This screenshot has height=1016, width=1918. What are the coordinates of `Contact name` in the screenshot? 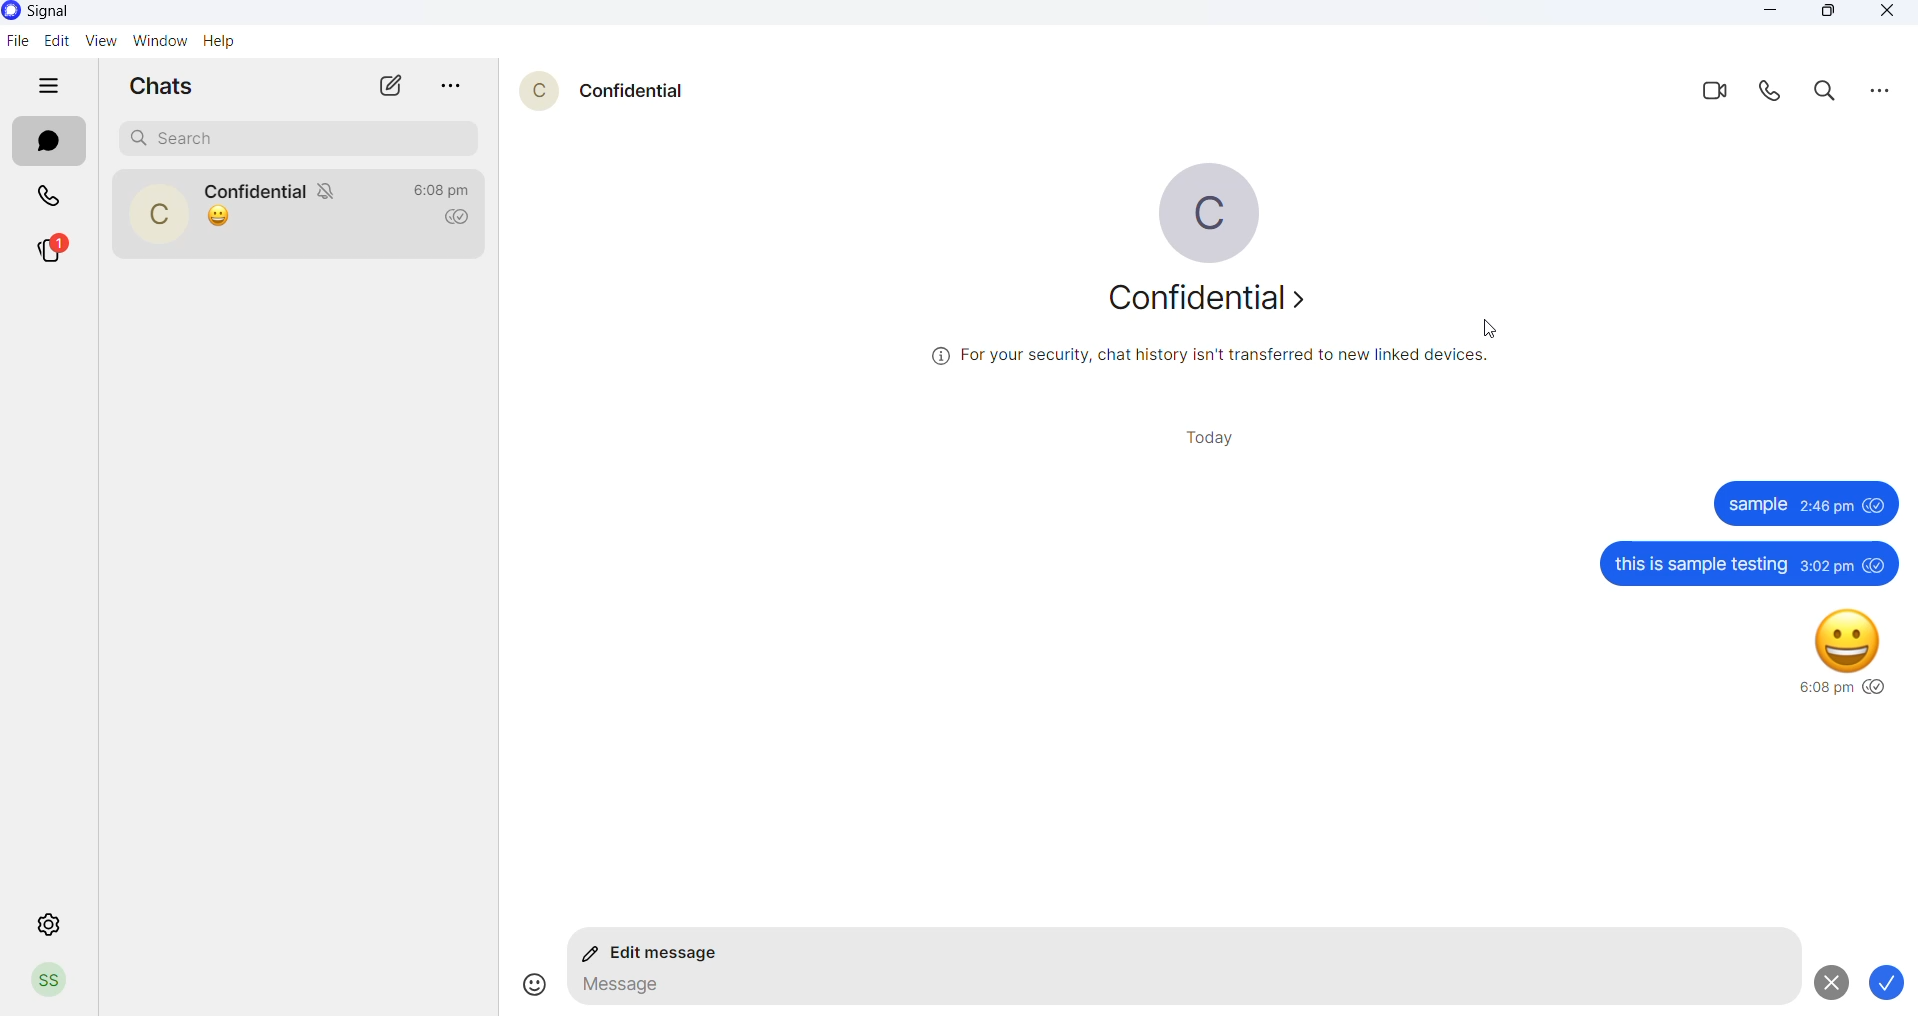 It's located at (256, 185).